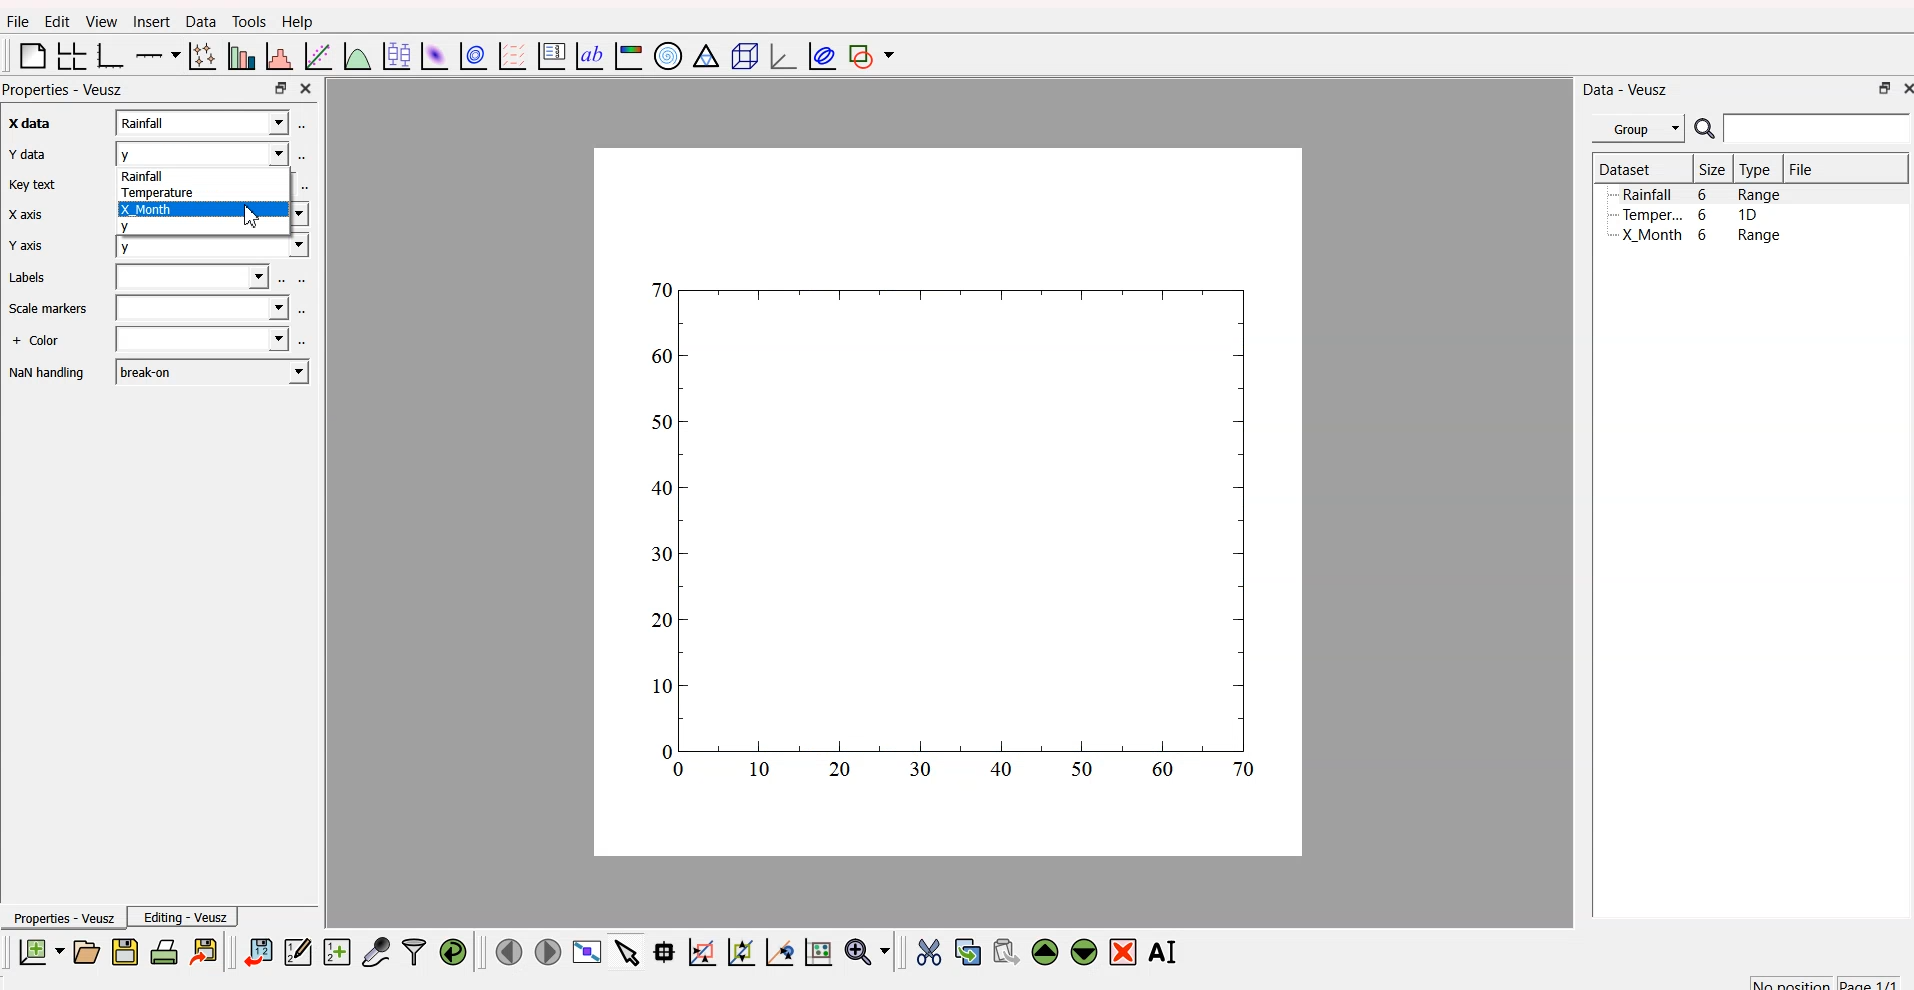 The image size is (1914, 990). Describe the element at coordinates (28, 215) in the screenshot. I see `X axis` at that location.